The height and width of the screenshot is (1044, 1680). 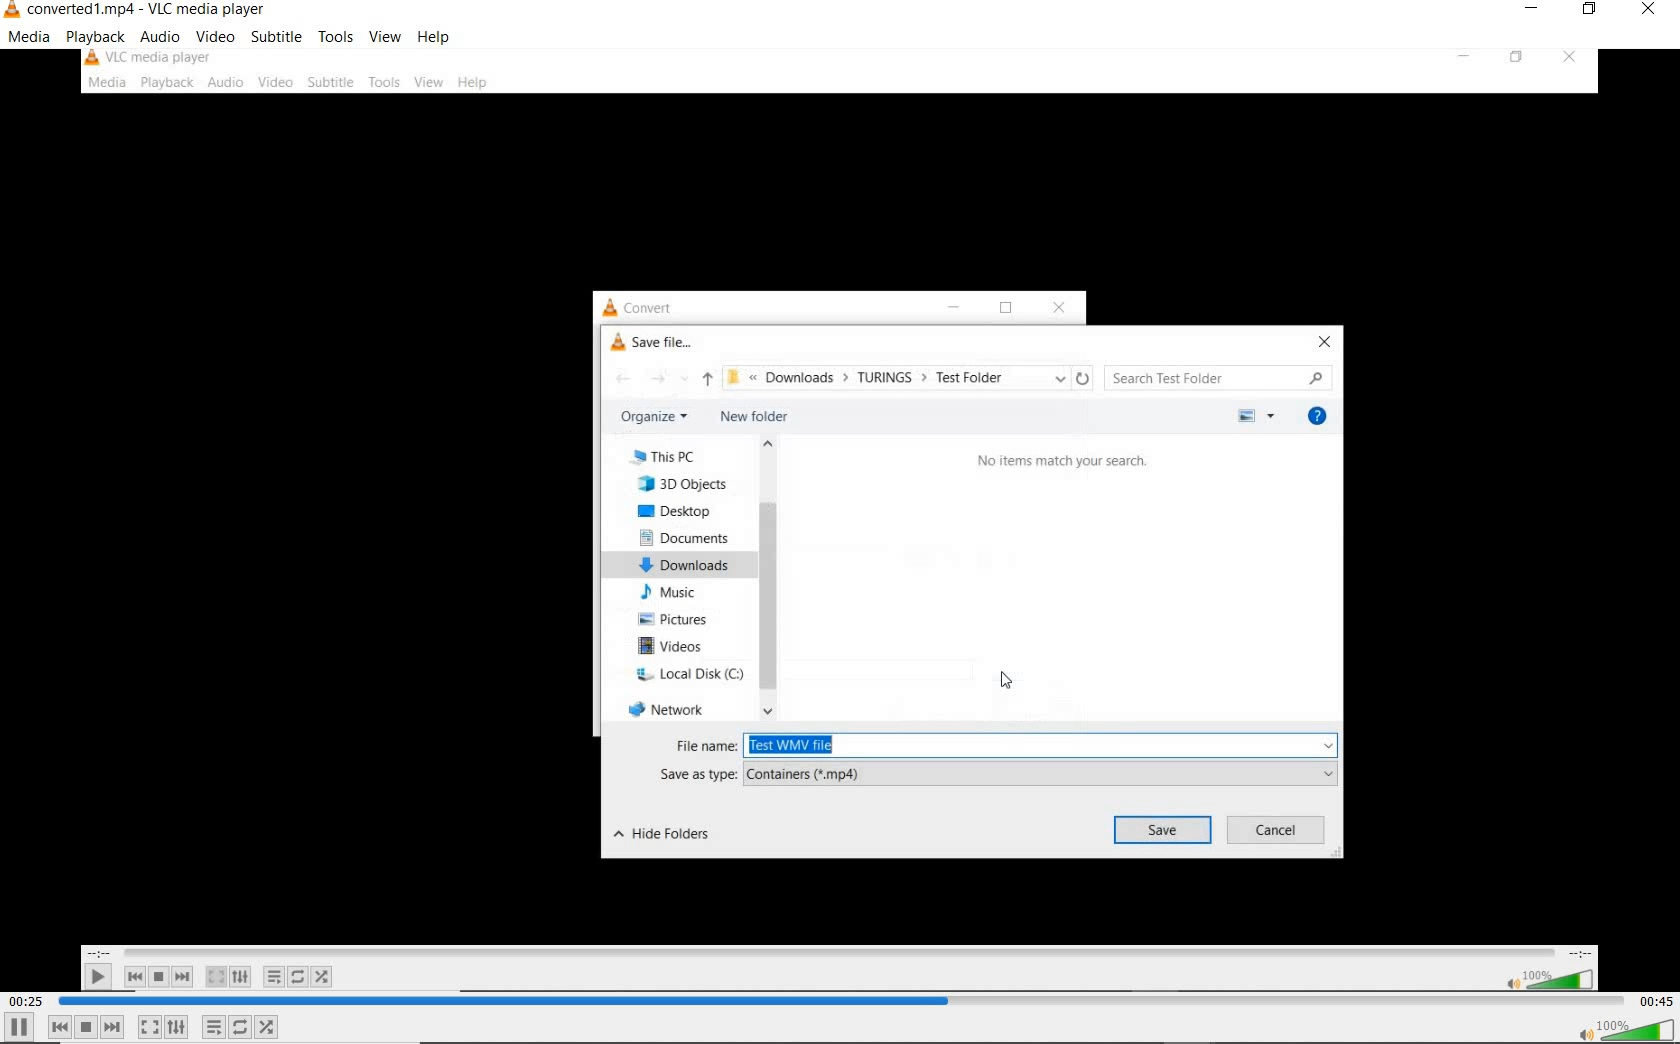 What do you see at coordinates (1647, 11) in the screenshot?
I see `close` at bounding box center [1647, 11].